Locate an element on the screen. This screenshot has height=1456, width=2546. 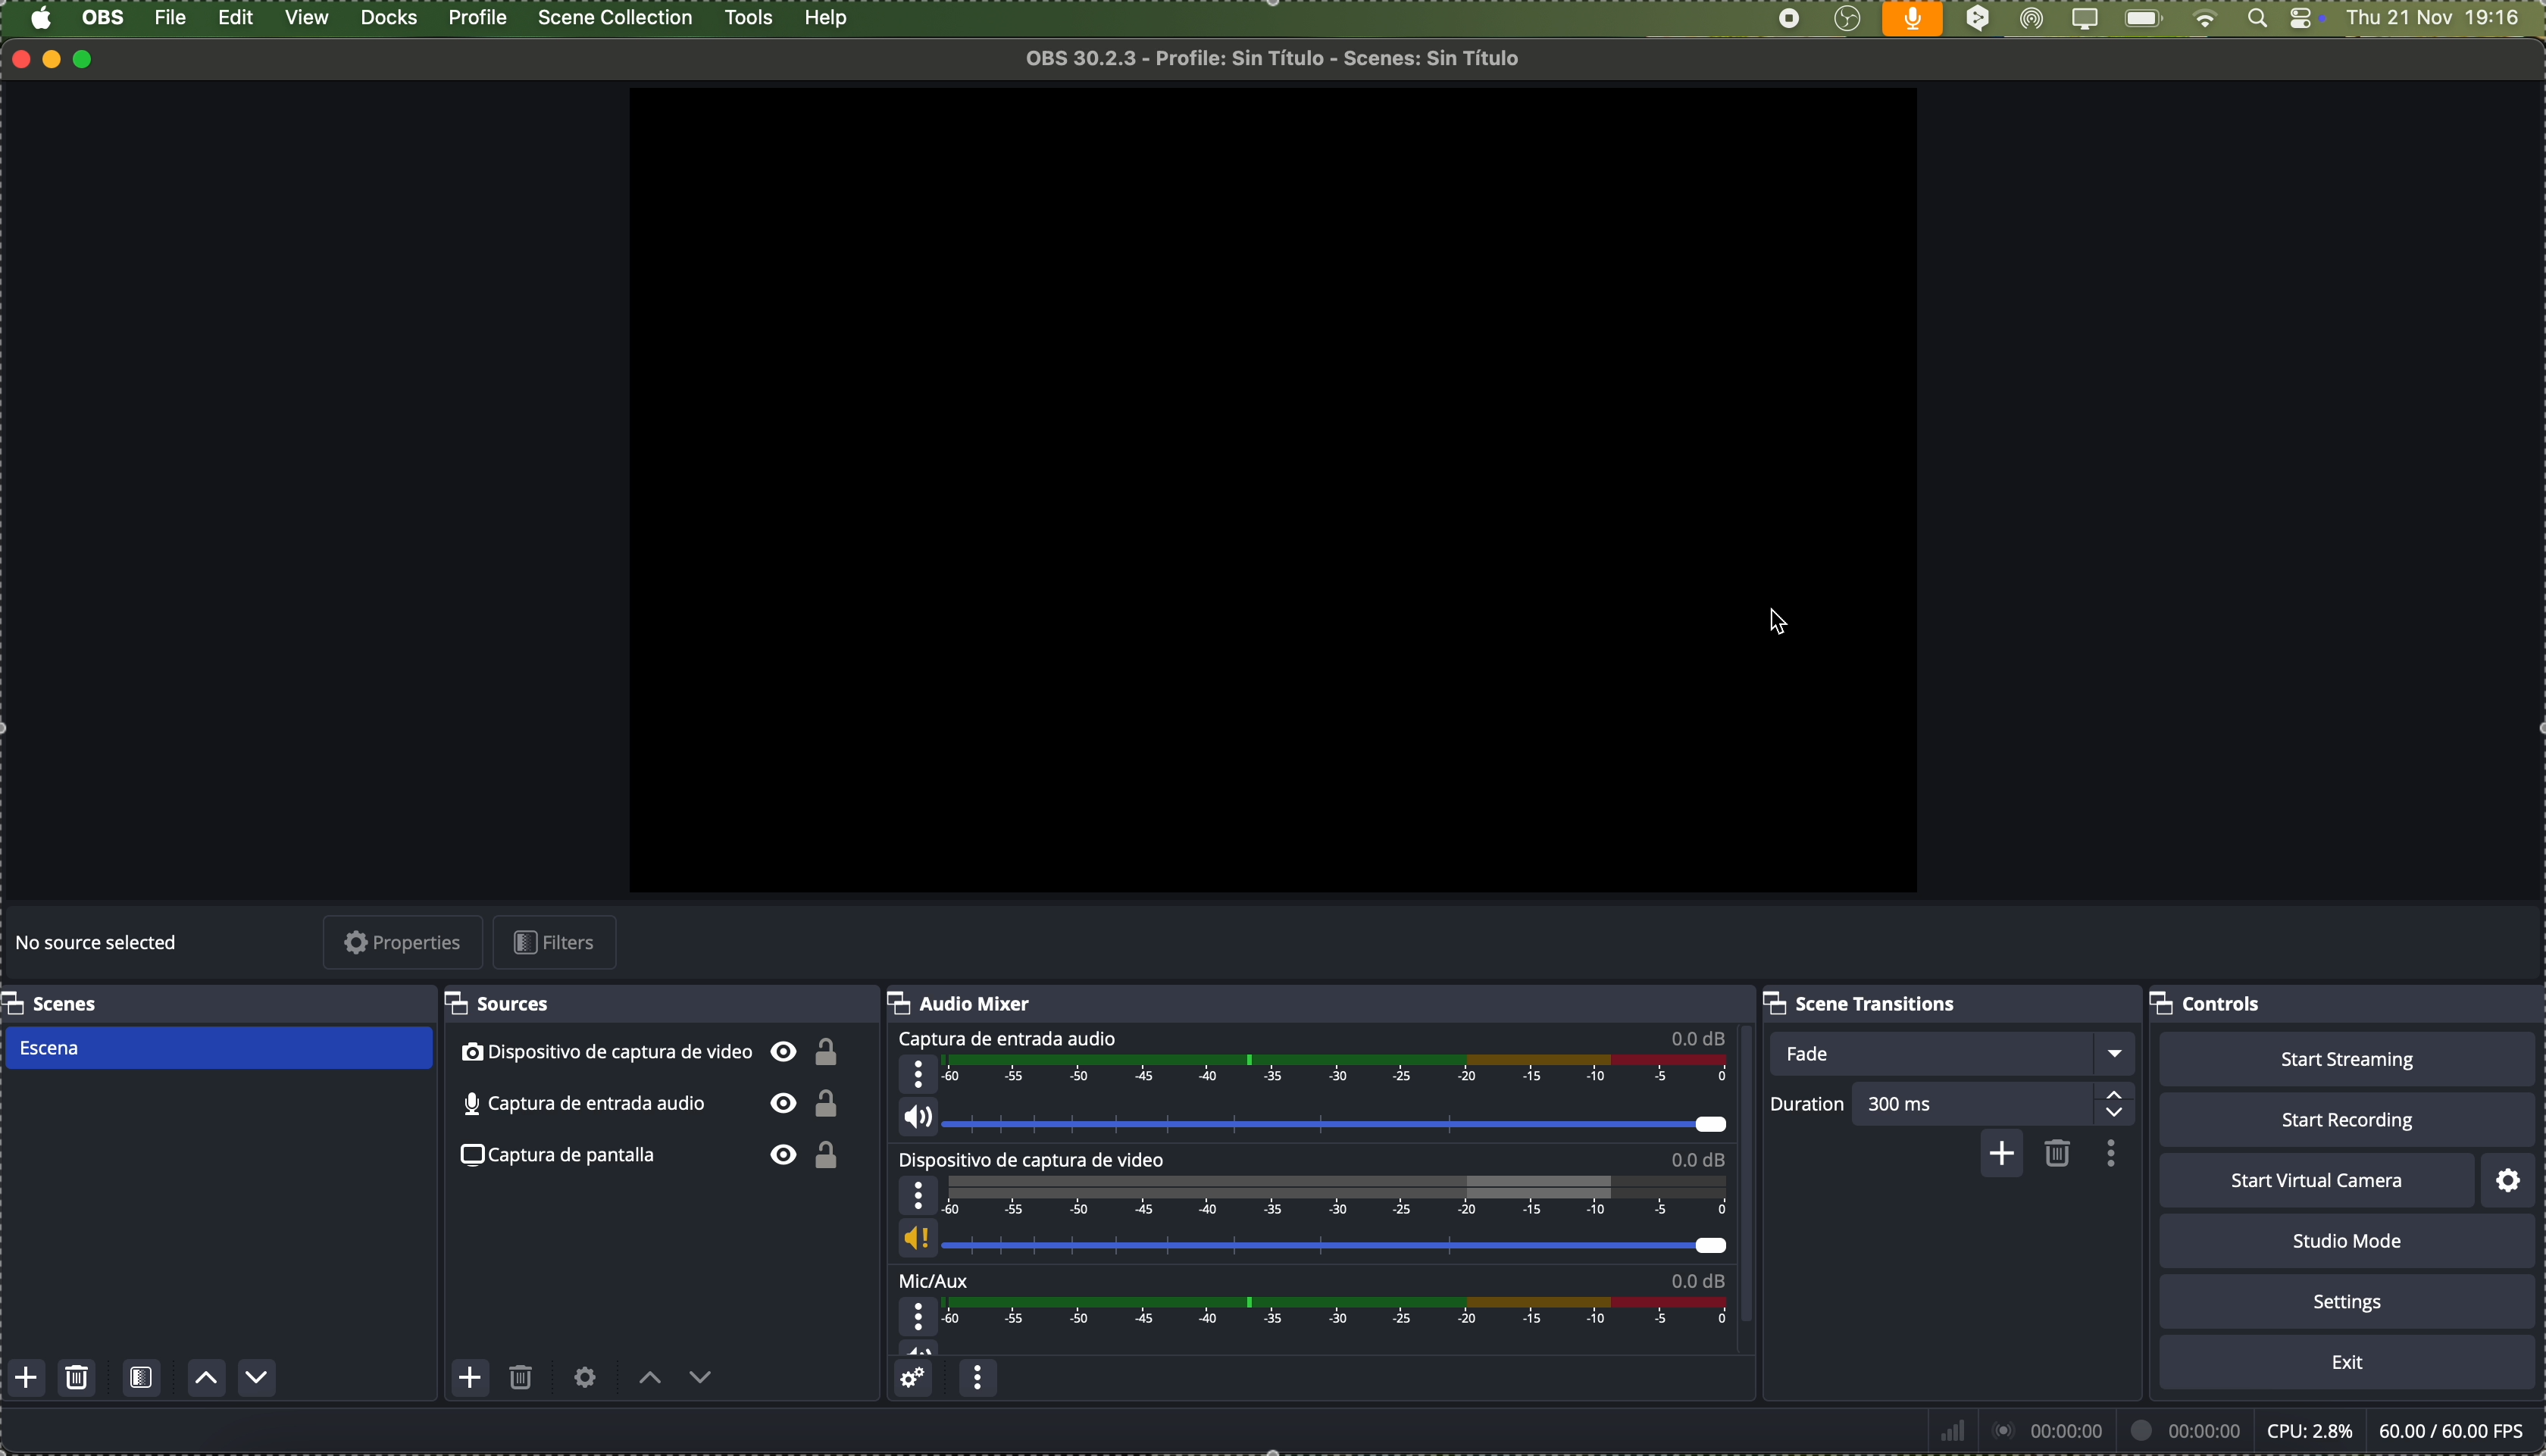
maximize program is located at coordinates (90, 59).